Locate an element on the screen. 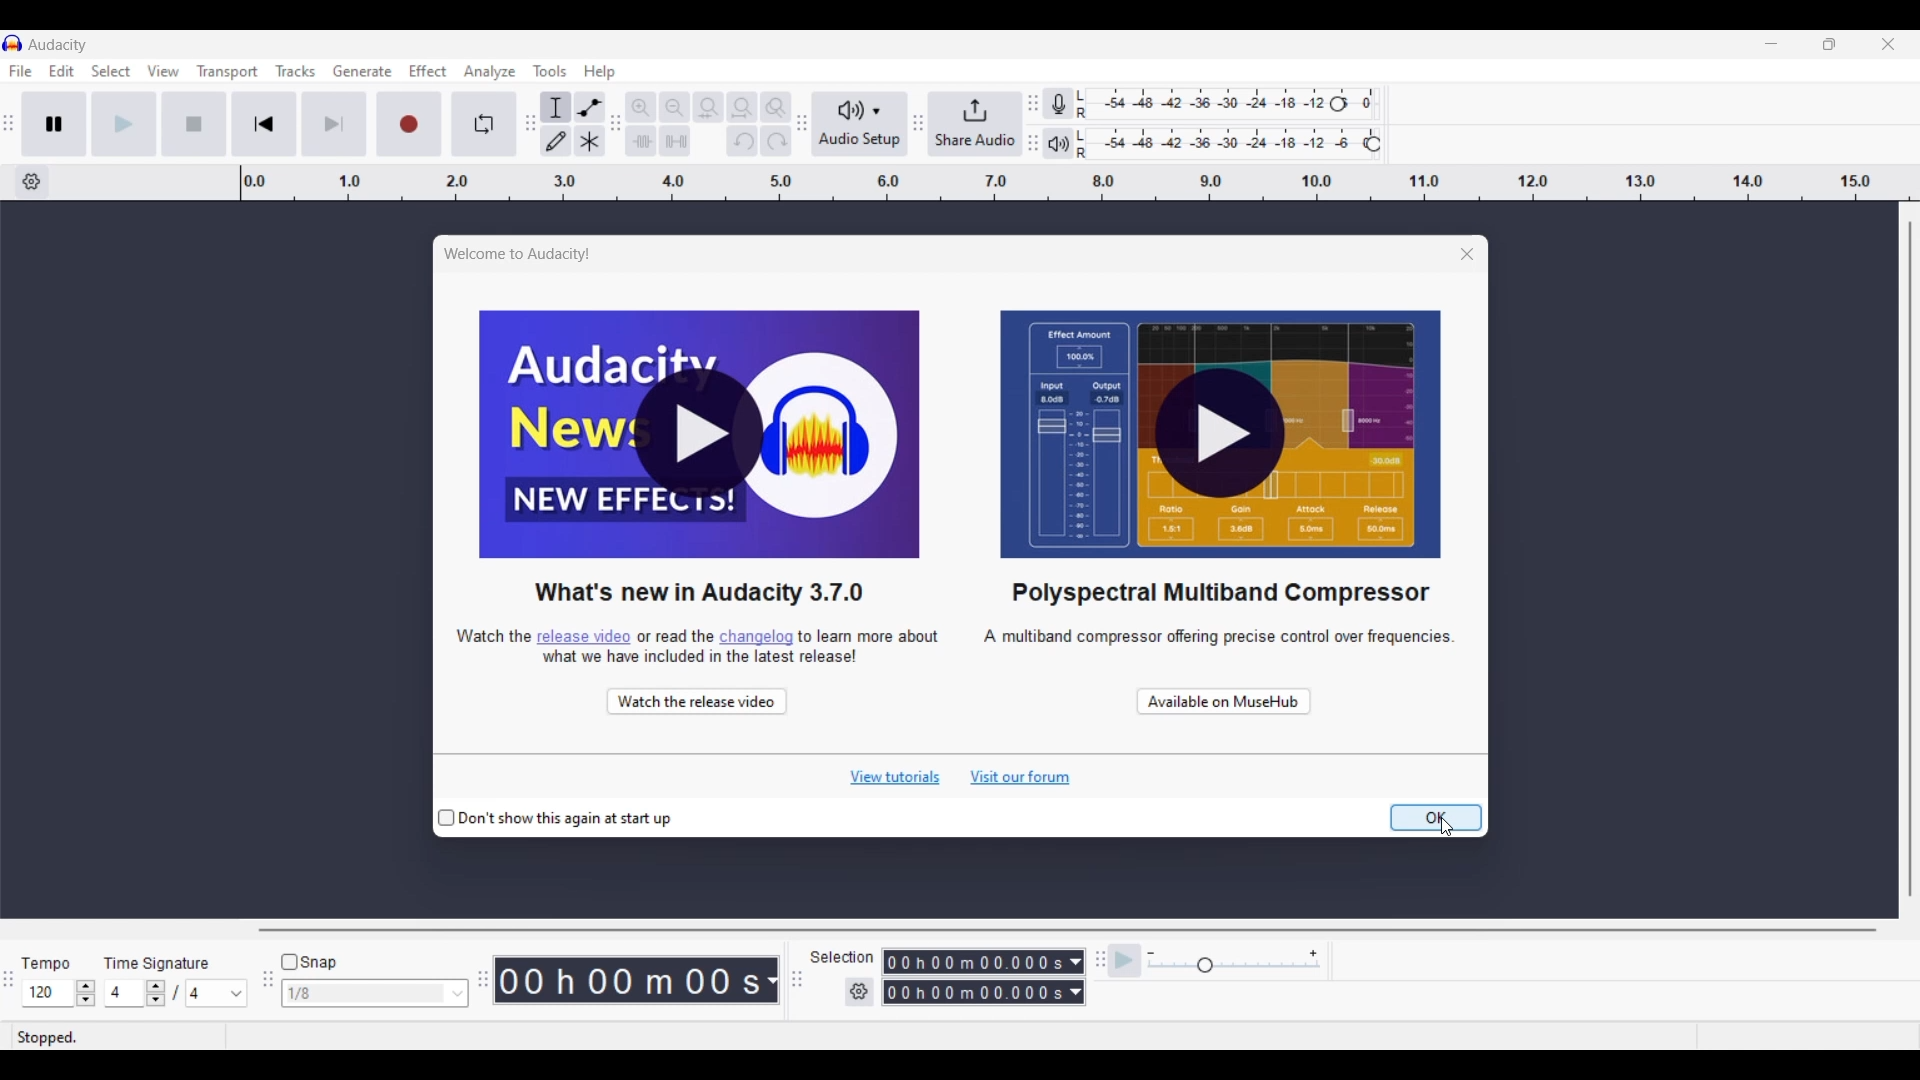  Audio setup is located at coordinates (859, 125).